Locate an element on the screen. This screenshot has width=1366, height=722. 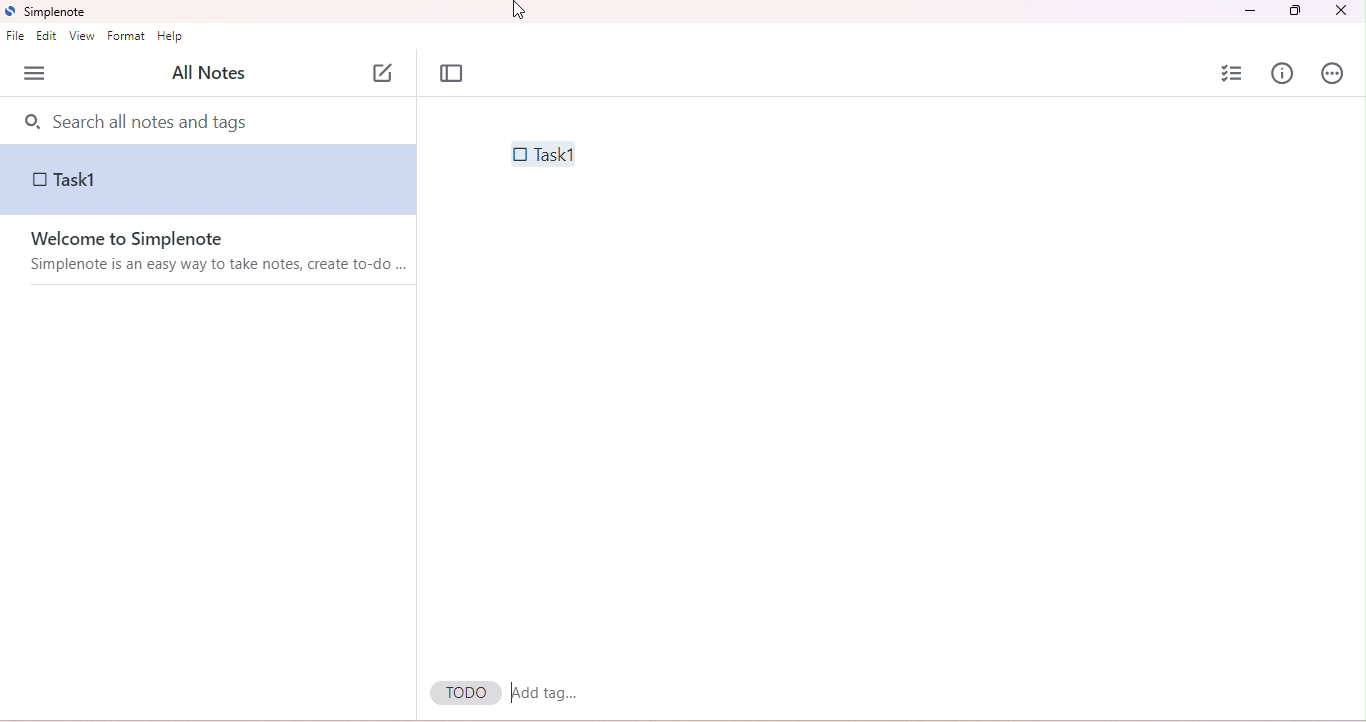
note text selected is located at coordinates (541, 153).